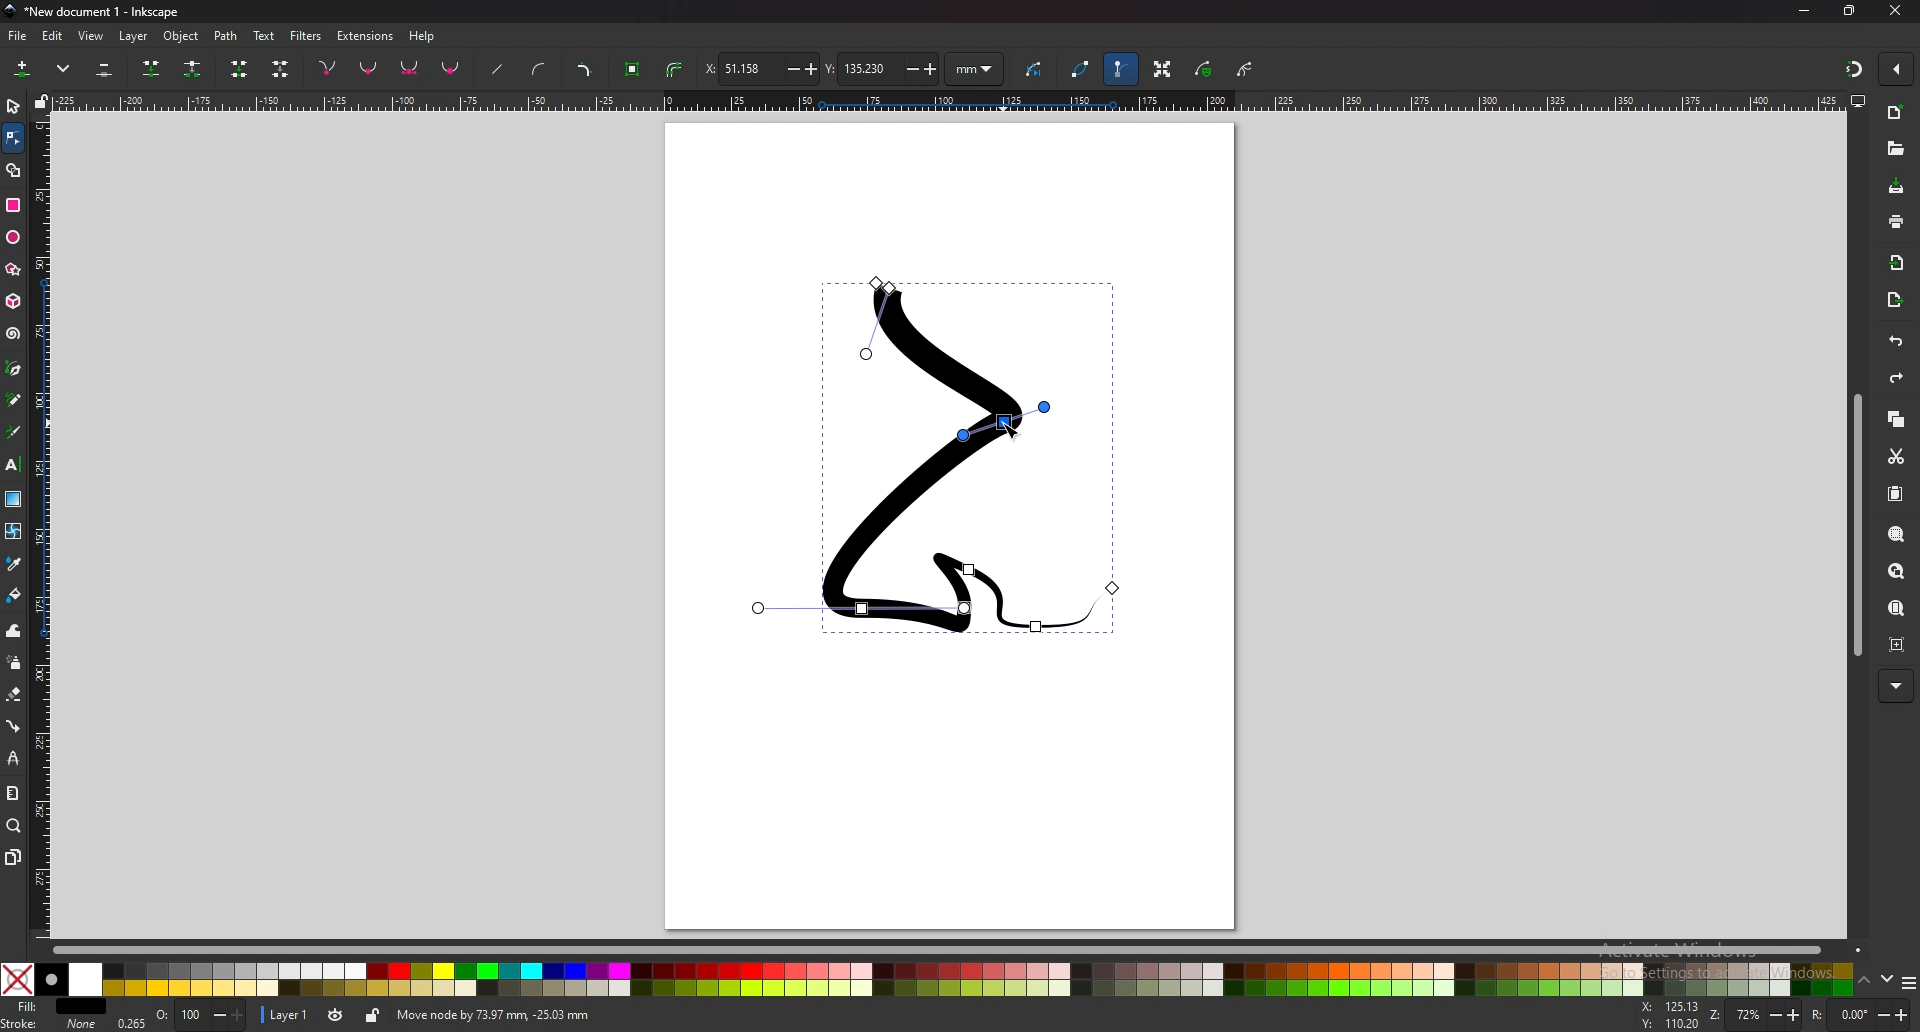  What do you see at coordinates (1865, 981) in the screenshot?
I see `up` at bounding box center [1865, 981].